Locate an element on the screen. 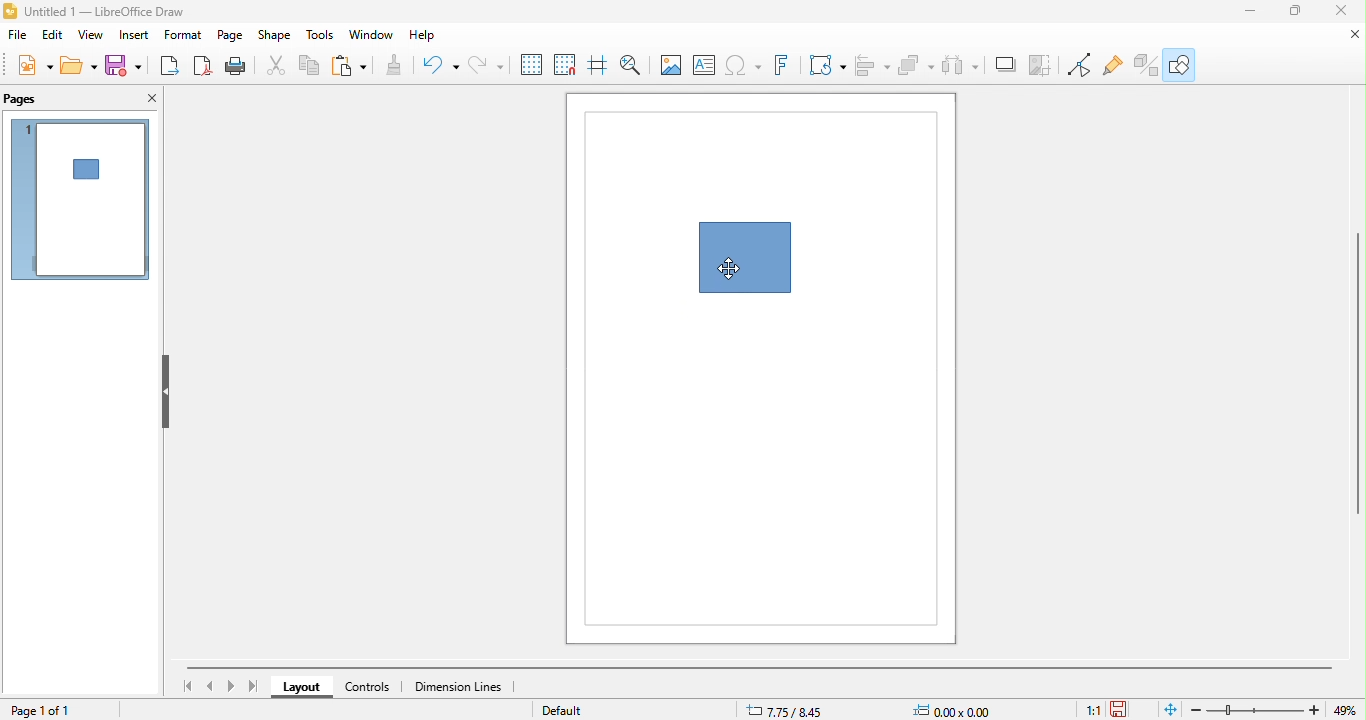  cut is located at coordinates (279, 67).